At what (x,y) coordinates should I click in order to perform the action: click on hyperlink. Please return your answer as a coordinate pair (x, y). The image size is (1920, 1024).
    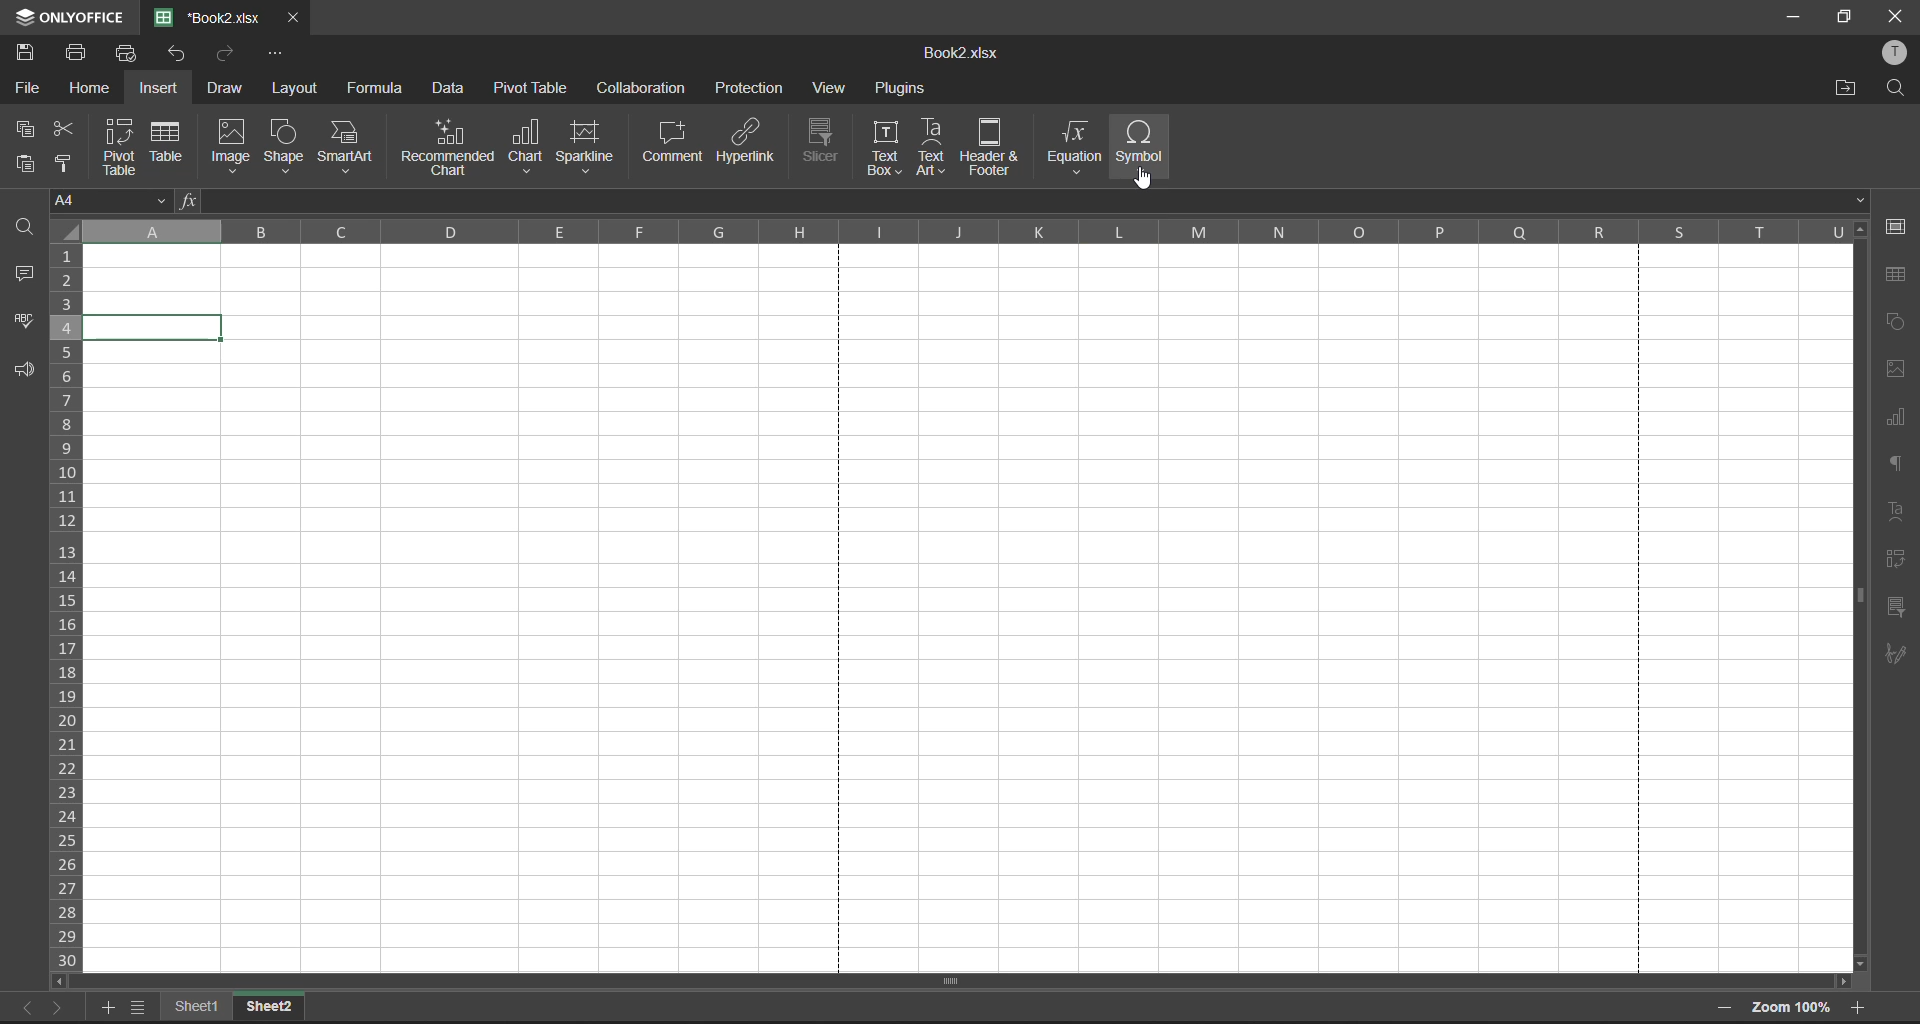
    Looking at the image, I should click on (748, 144).